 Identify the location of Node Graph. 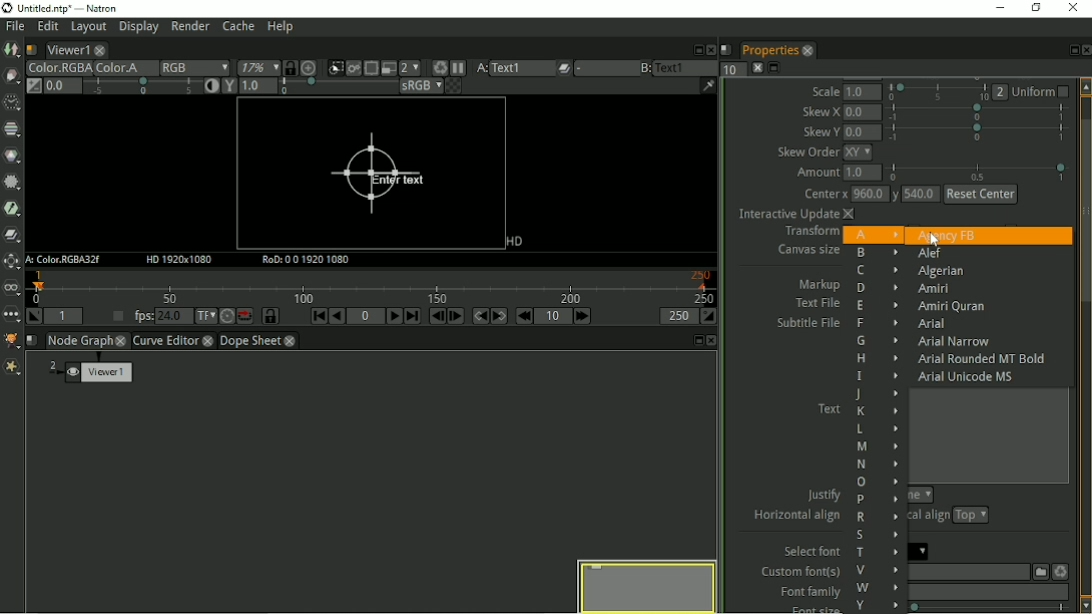
(80, 341).